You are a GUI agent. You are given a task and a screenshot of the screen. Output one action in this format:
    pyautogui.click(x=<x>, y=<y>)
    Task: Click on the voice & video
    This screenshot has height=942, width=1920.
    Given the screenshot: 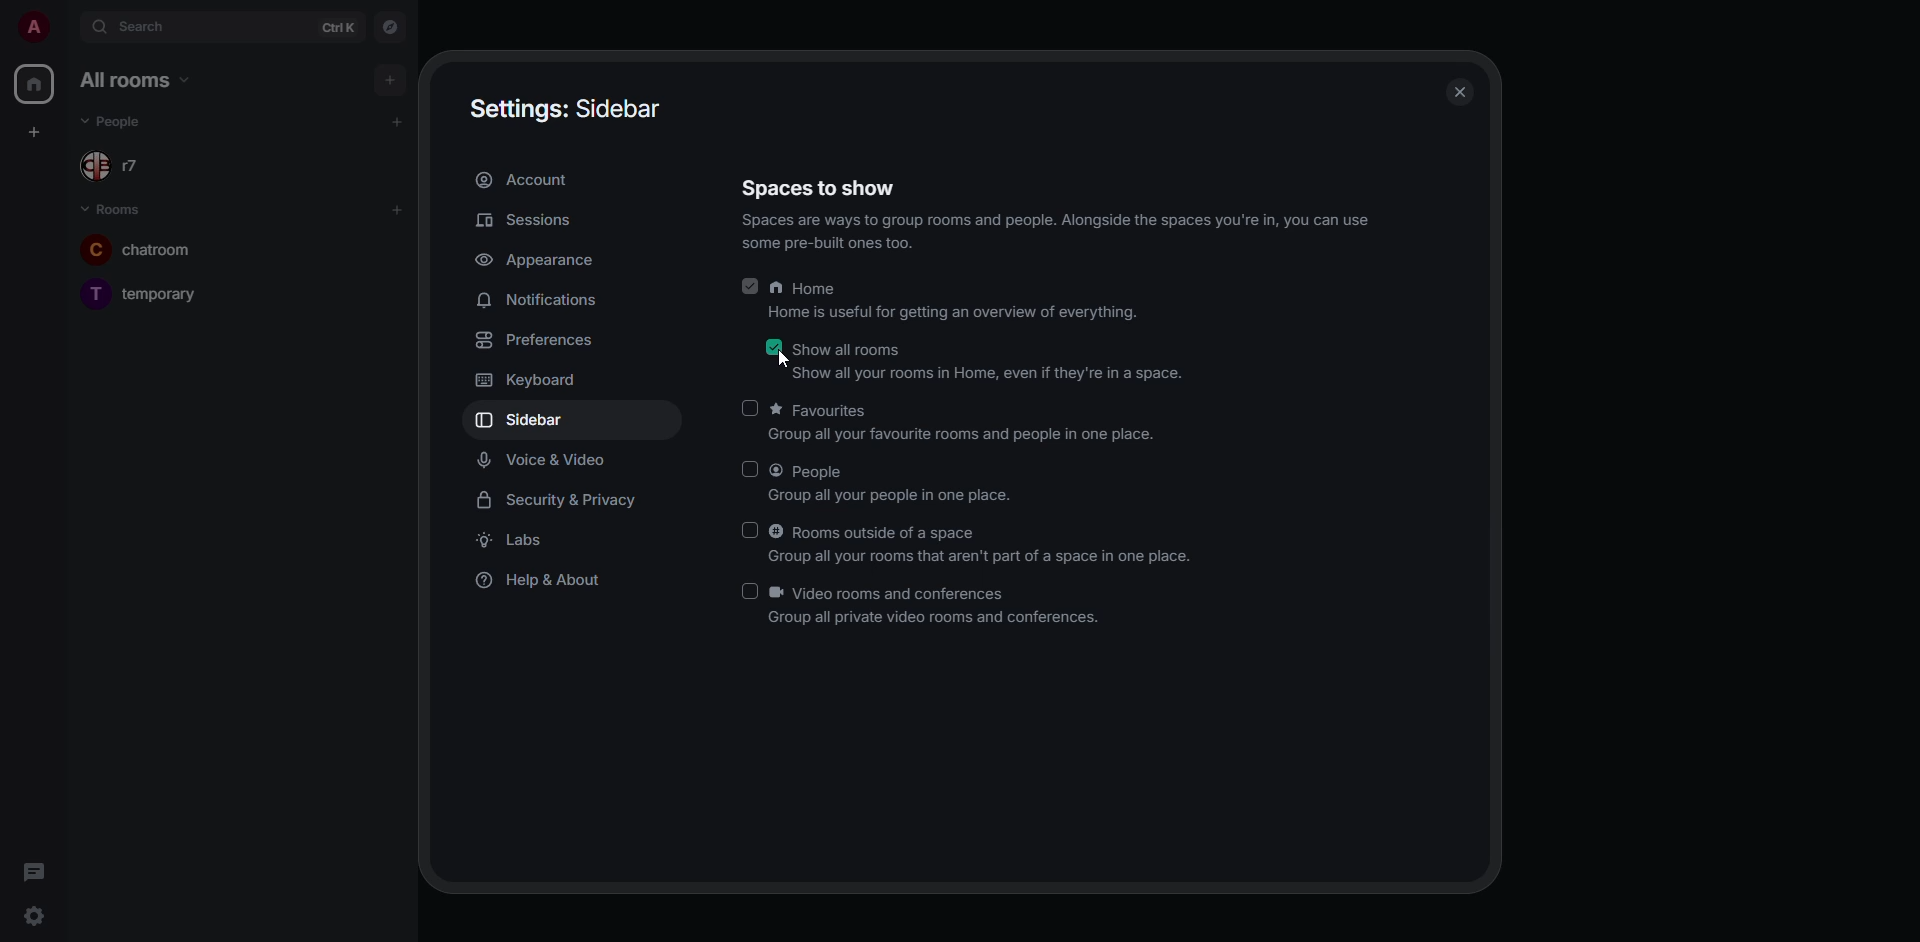 What is the action you would take?
    pyautogui.click(x=542, y=460)
    